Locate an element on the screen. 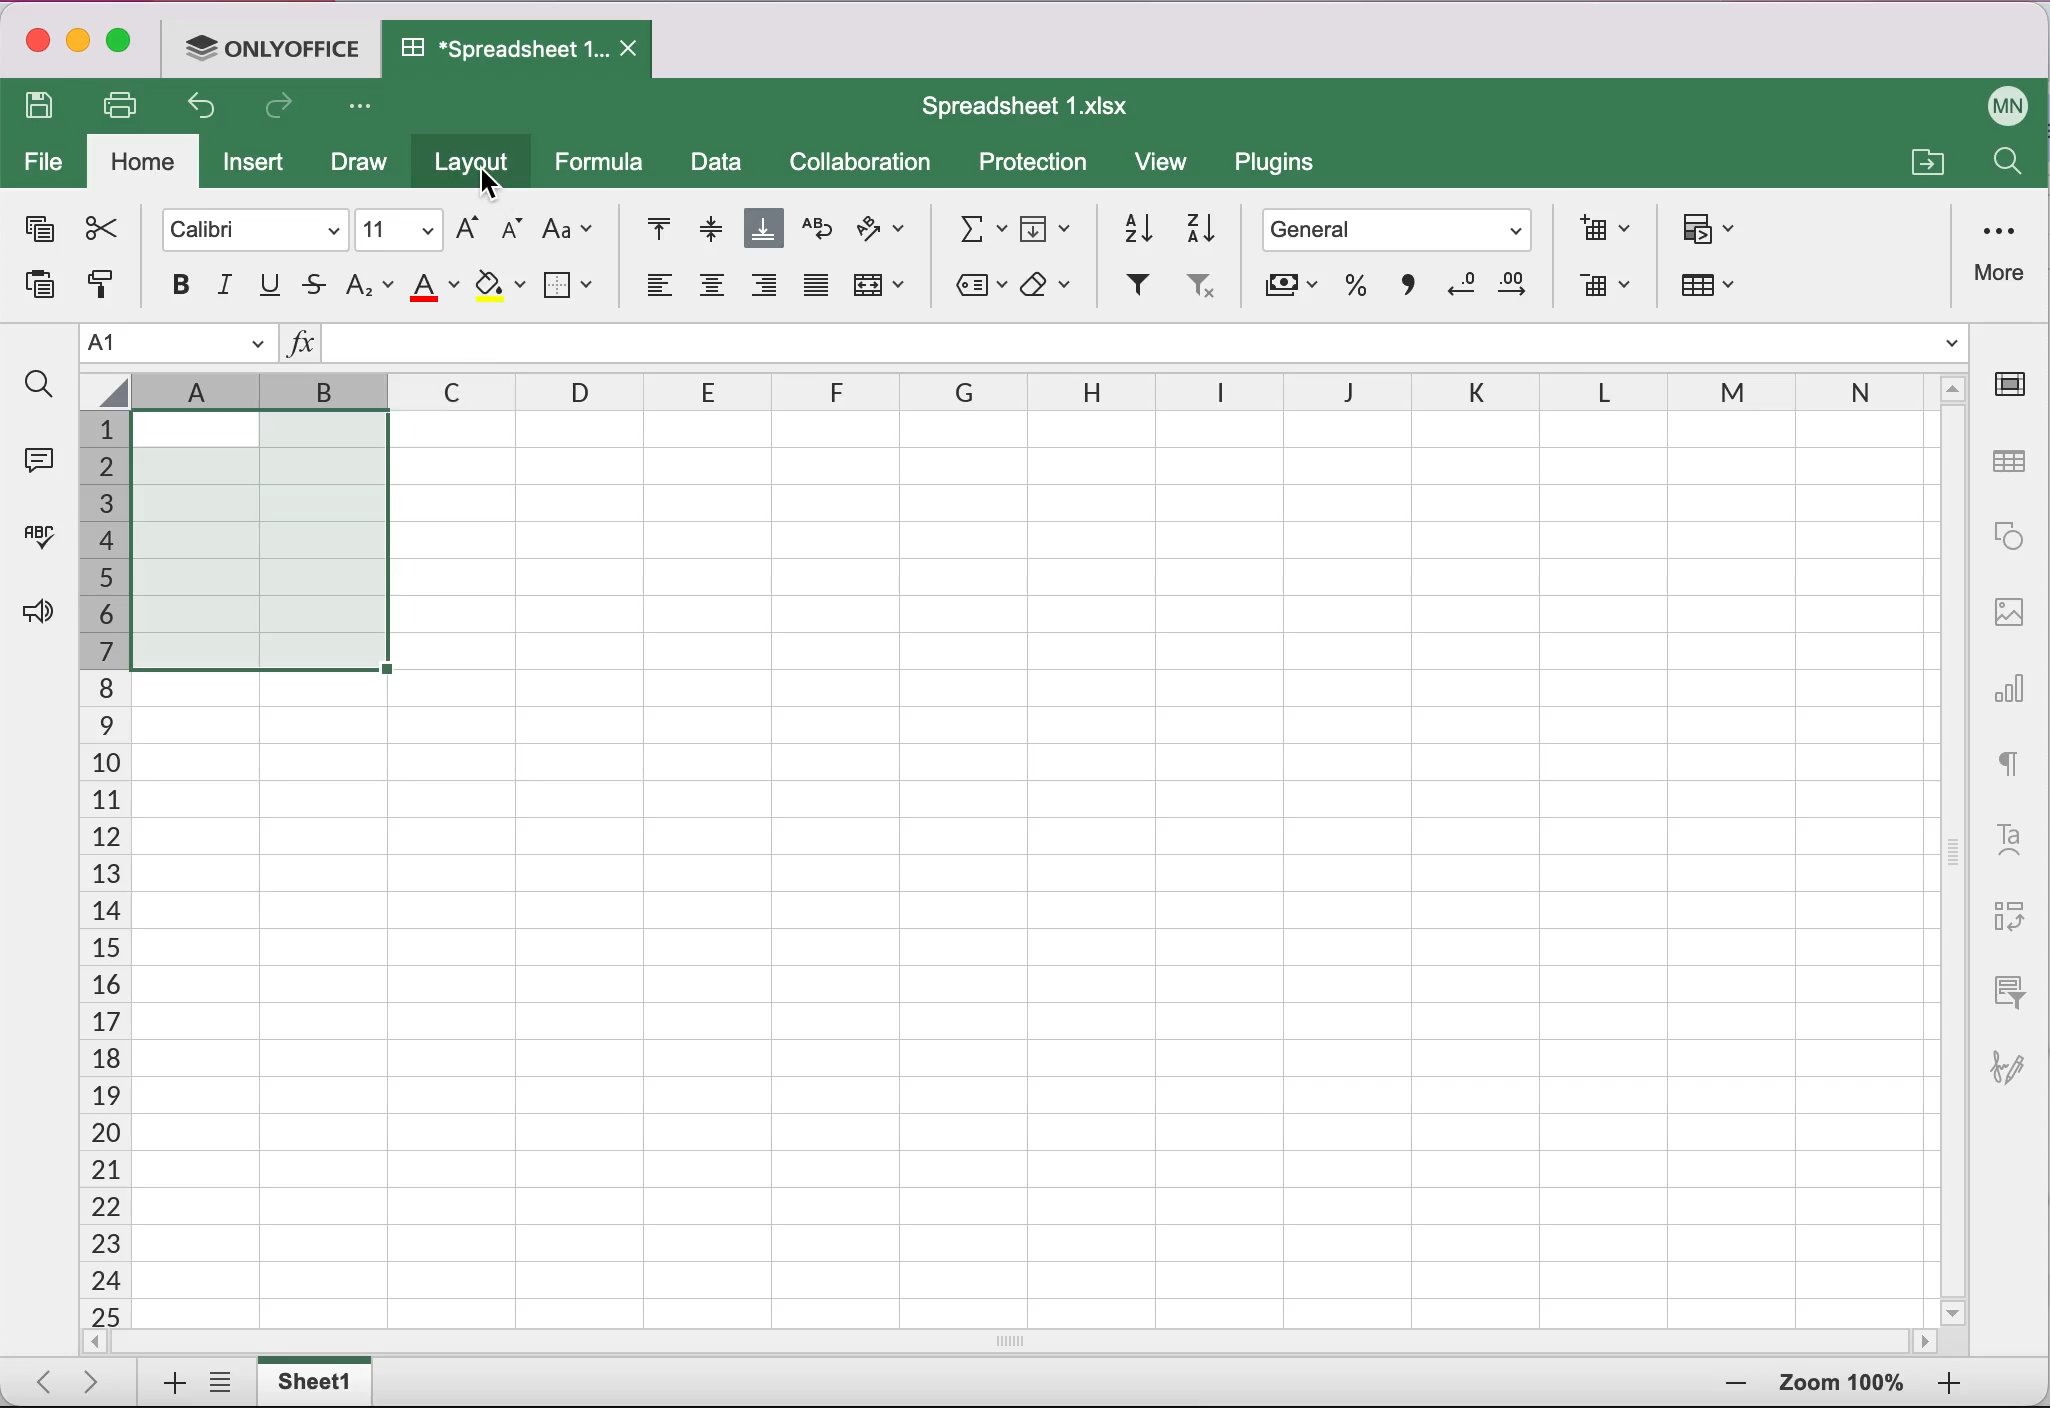 The height and width of the screenshot is (1408, 2050). maximize is located at coordinates (126, 45).